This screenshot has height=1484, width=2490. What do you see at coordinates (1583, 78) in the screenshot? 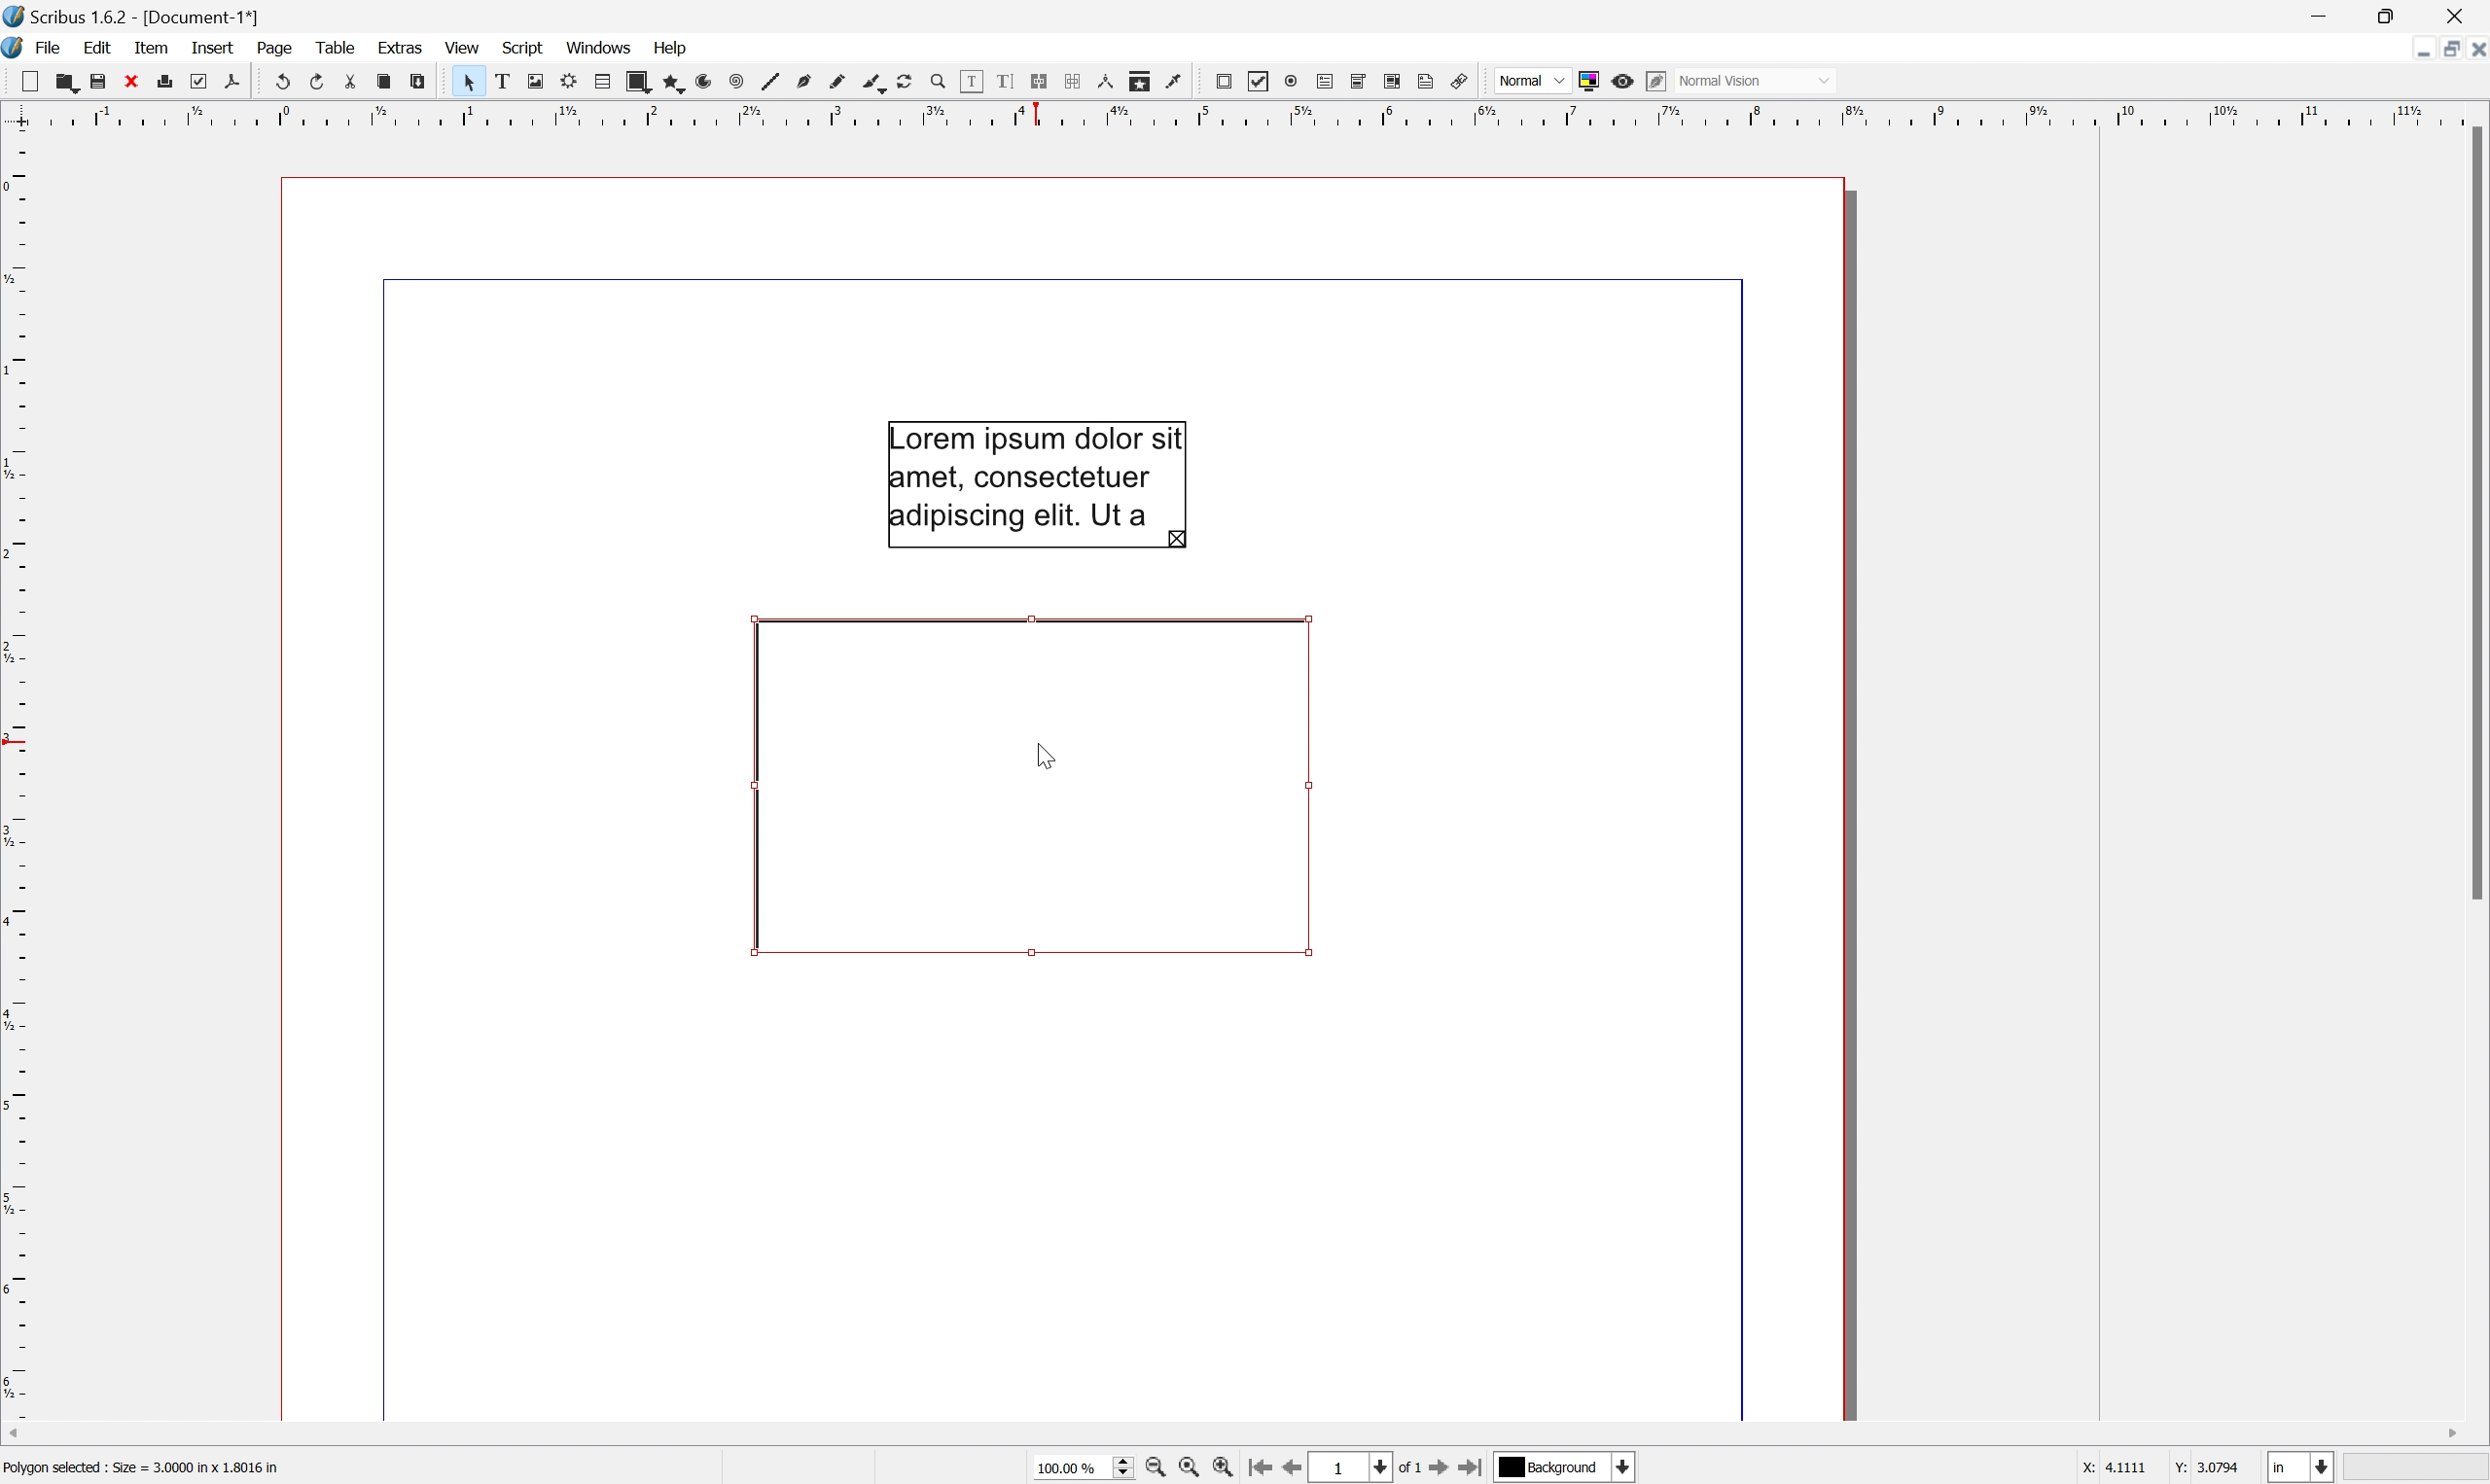
I see `Toggle color management system` at bounding box center [1583, 78].